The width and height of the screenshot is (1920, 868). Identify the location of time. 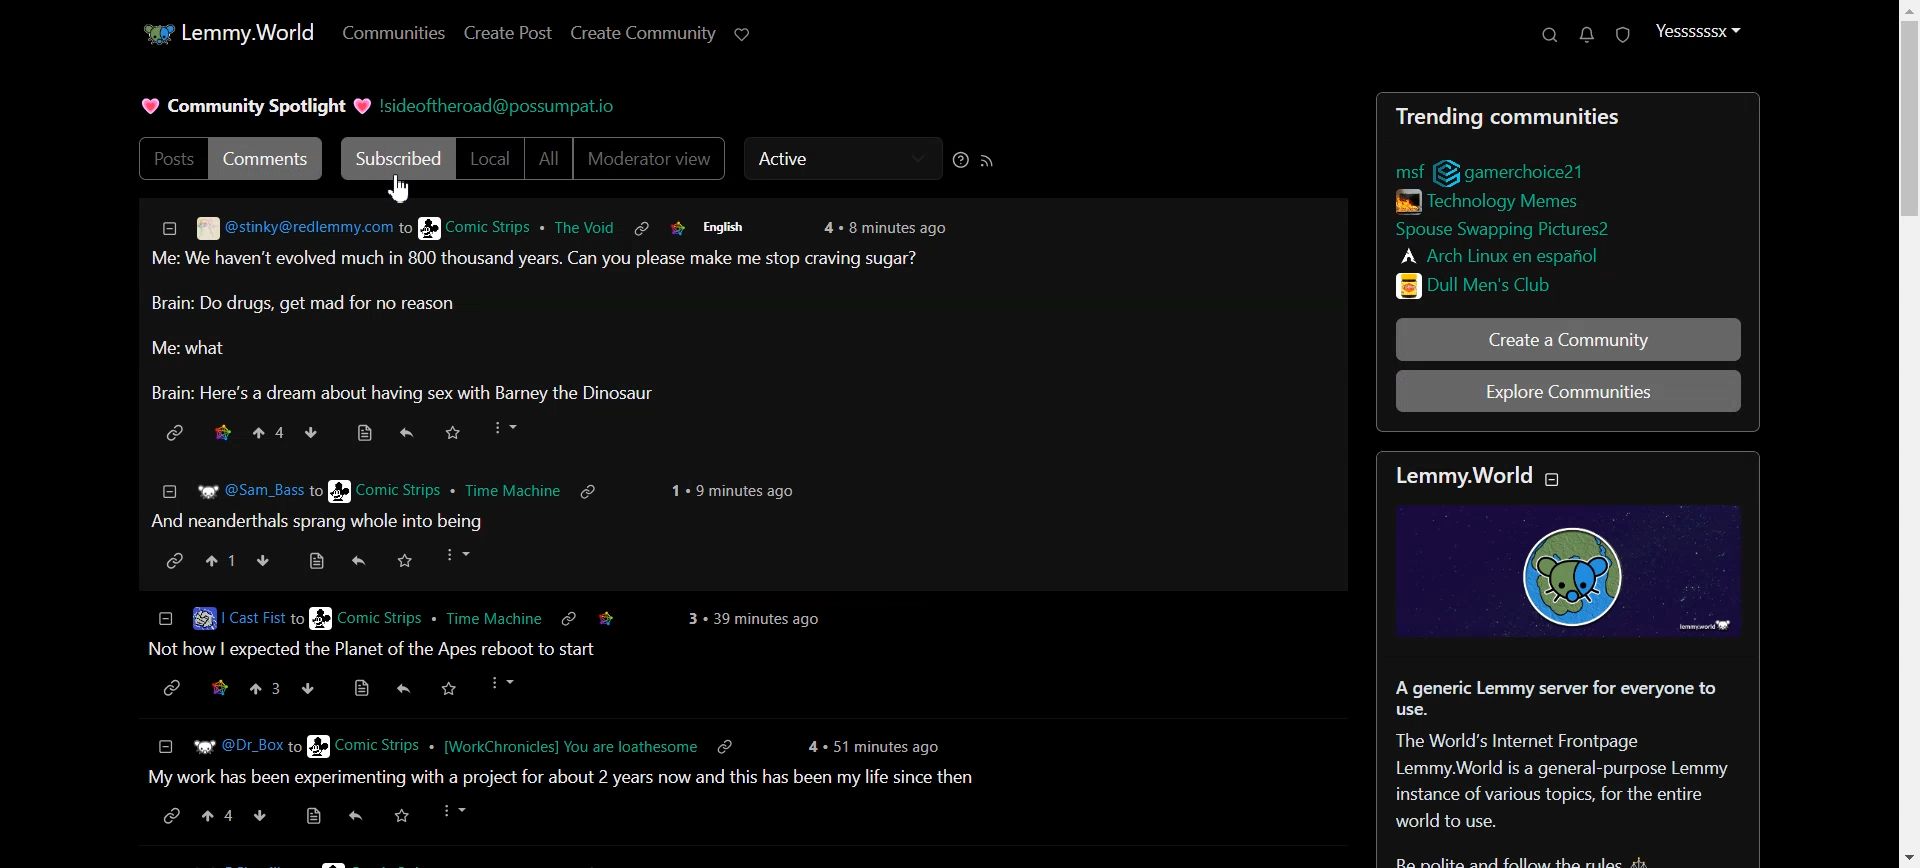
(896, 226).